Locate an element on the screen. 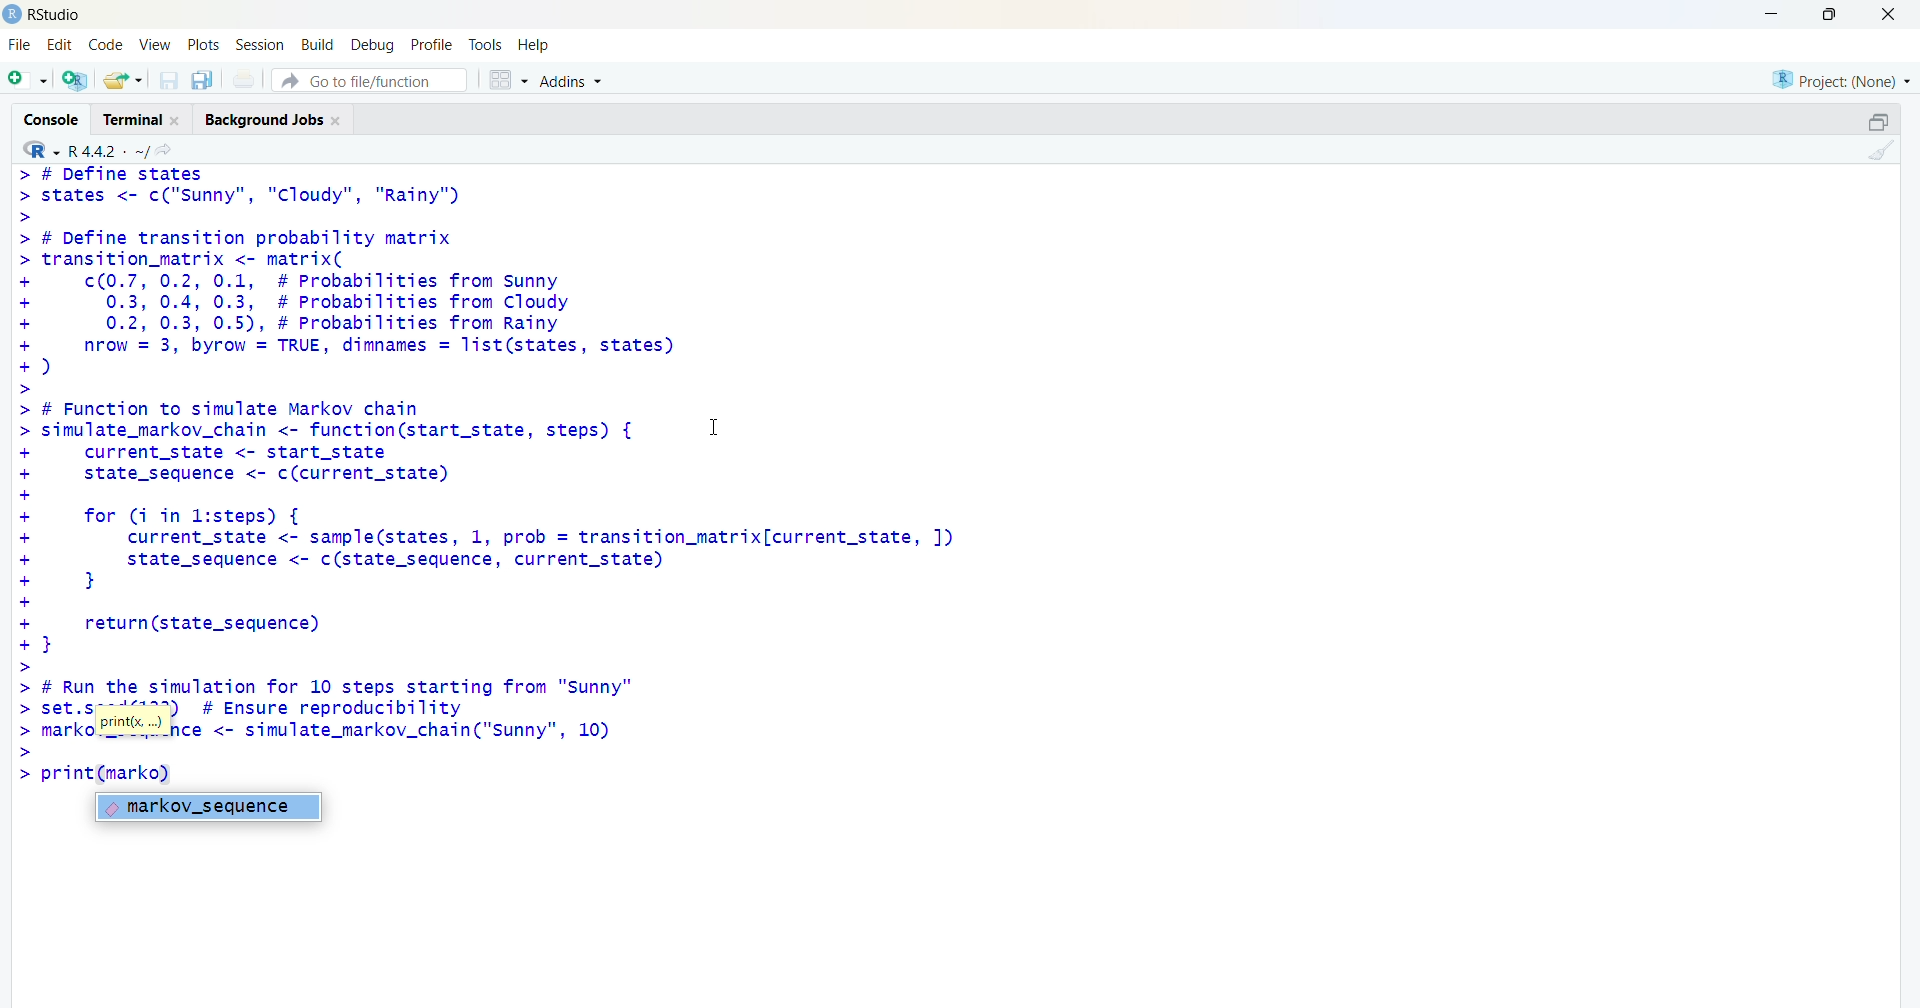  save all open document is located at coordinates (201, 81).